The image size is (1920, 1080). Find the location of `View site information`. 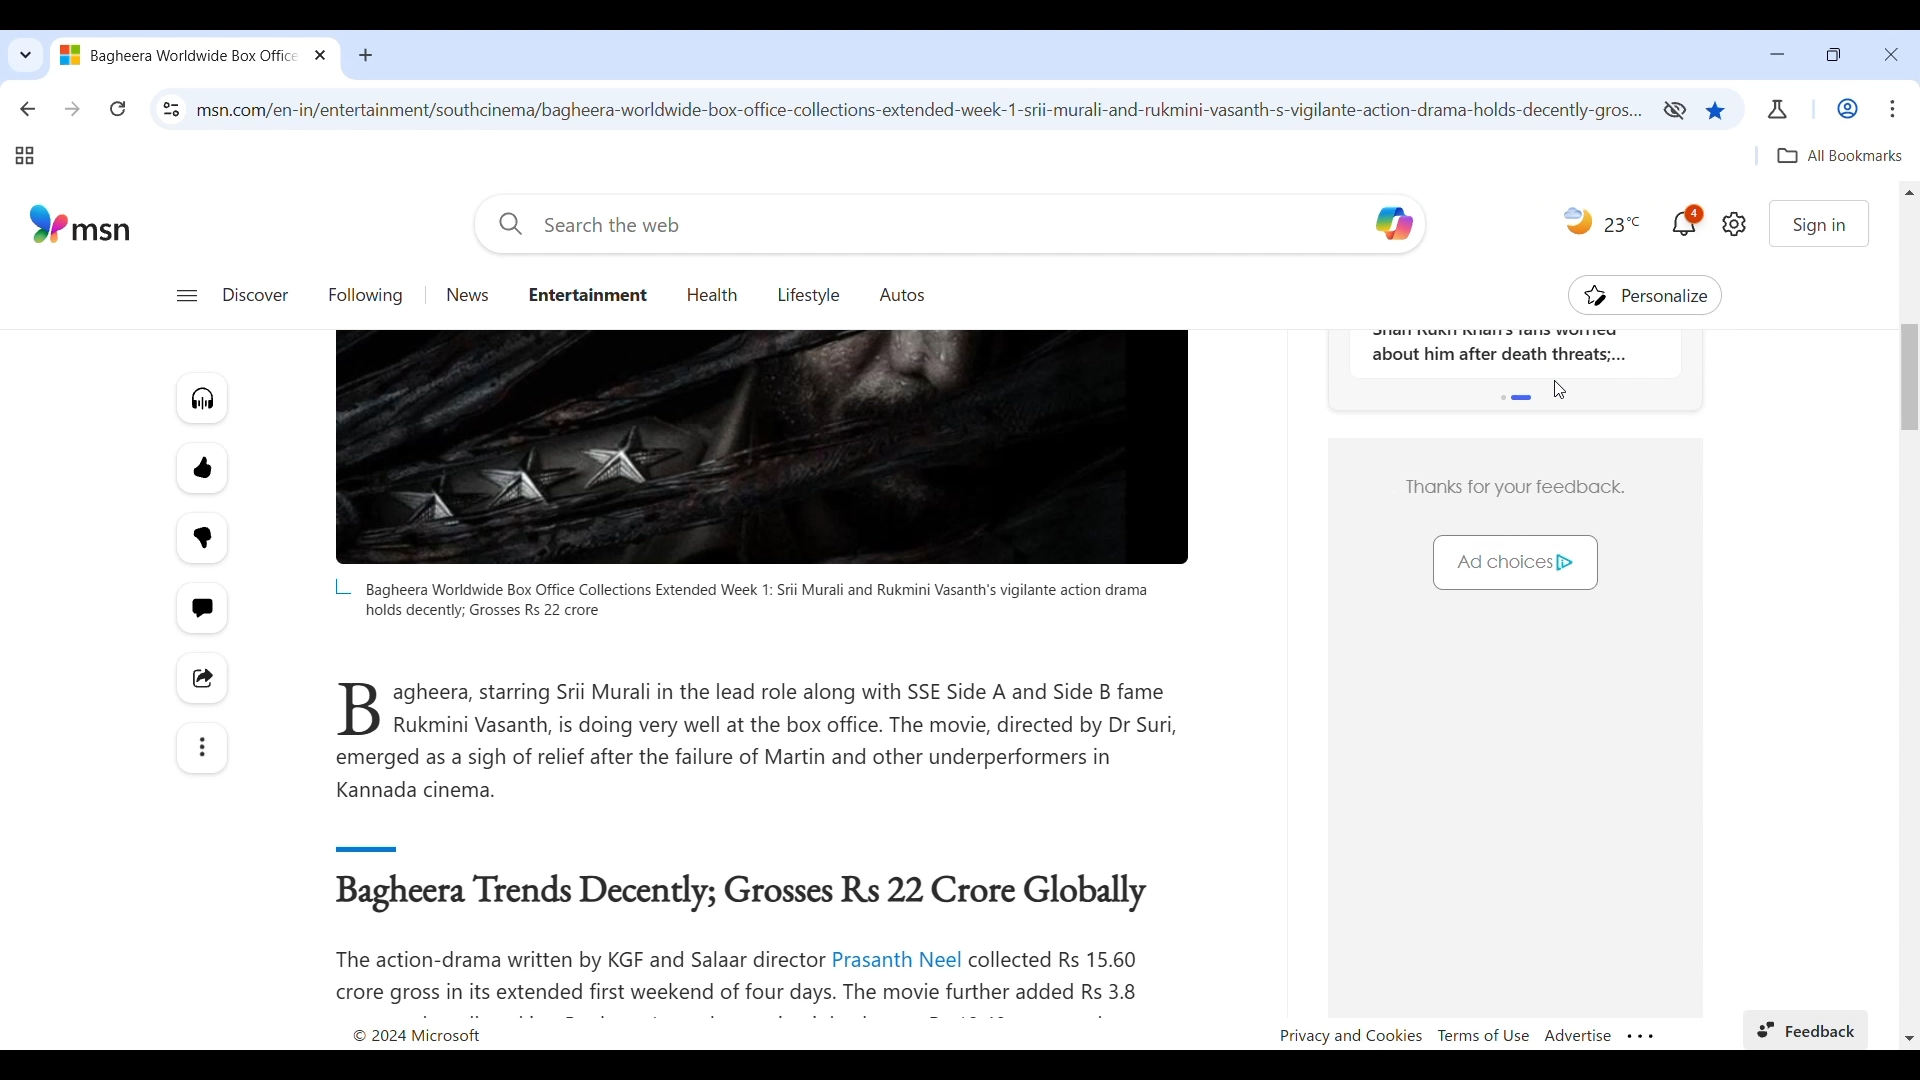

View site information is located at coordinates (172, 109).